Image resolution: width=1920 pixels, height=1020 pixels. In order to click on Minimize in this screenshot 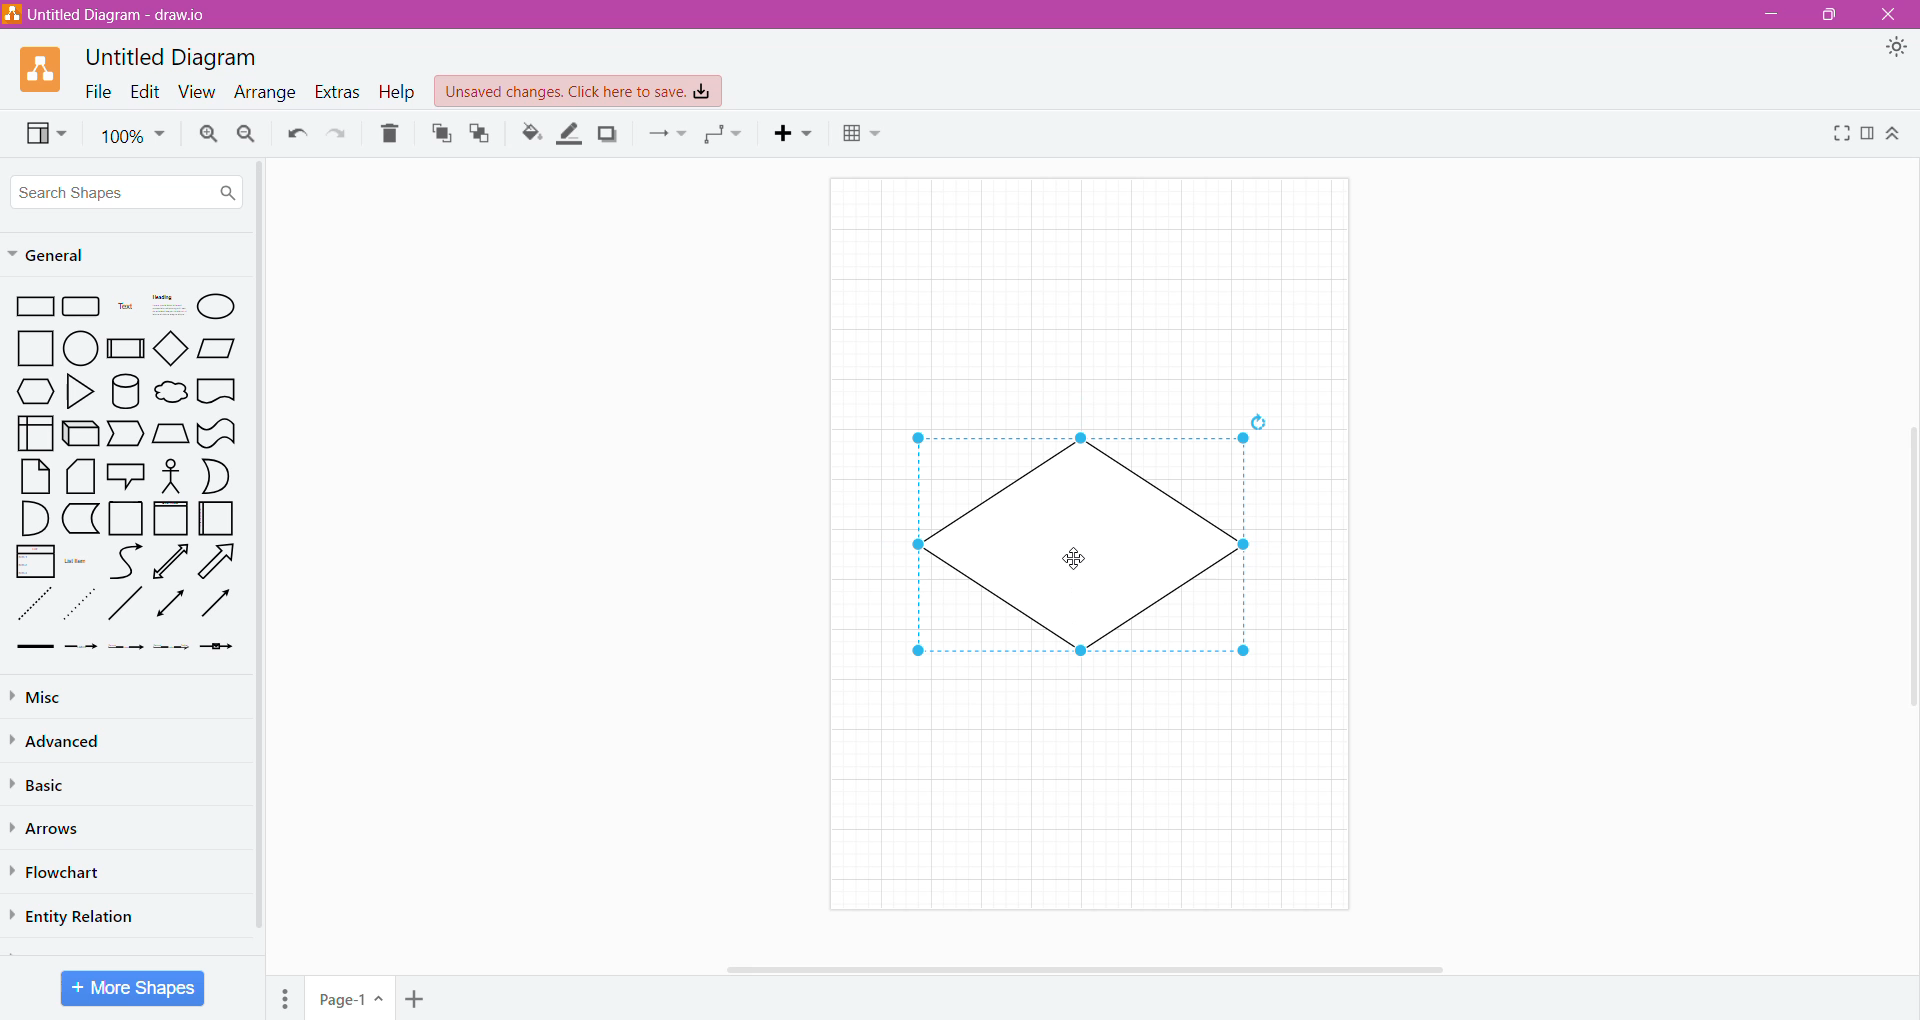, I will do `click(1766, 14)`.